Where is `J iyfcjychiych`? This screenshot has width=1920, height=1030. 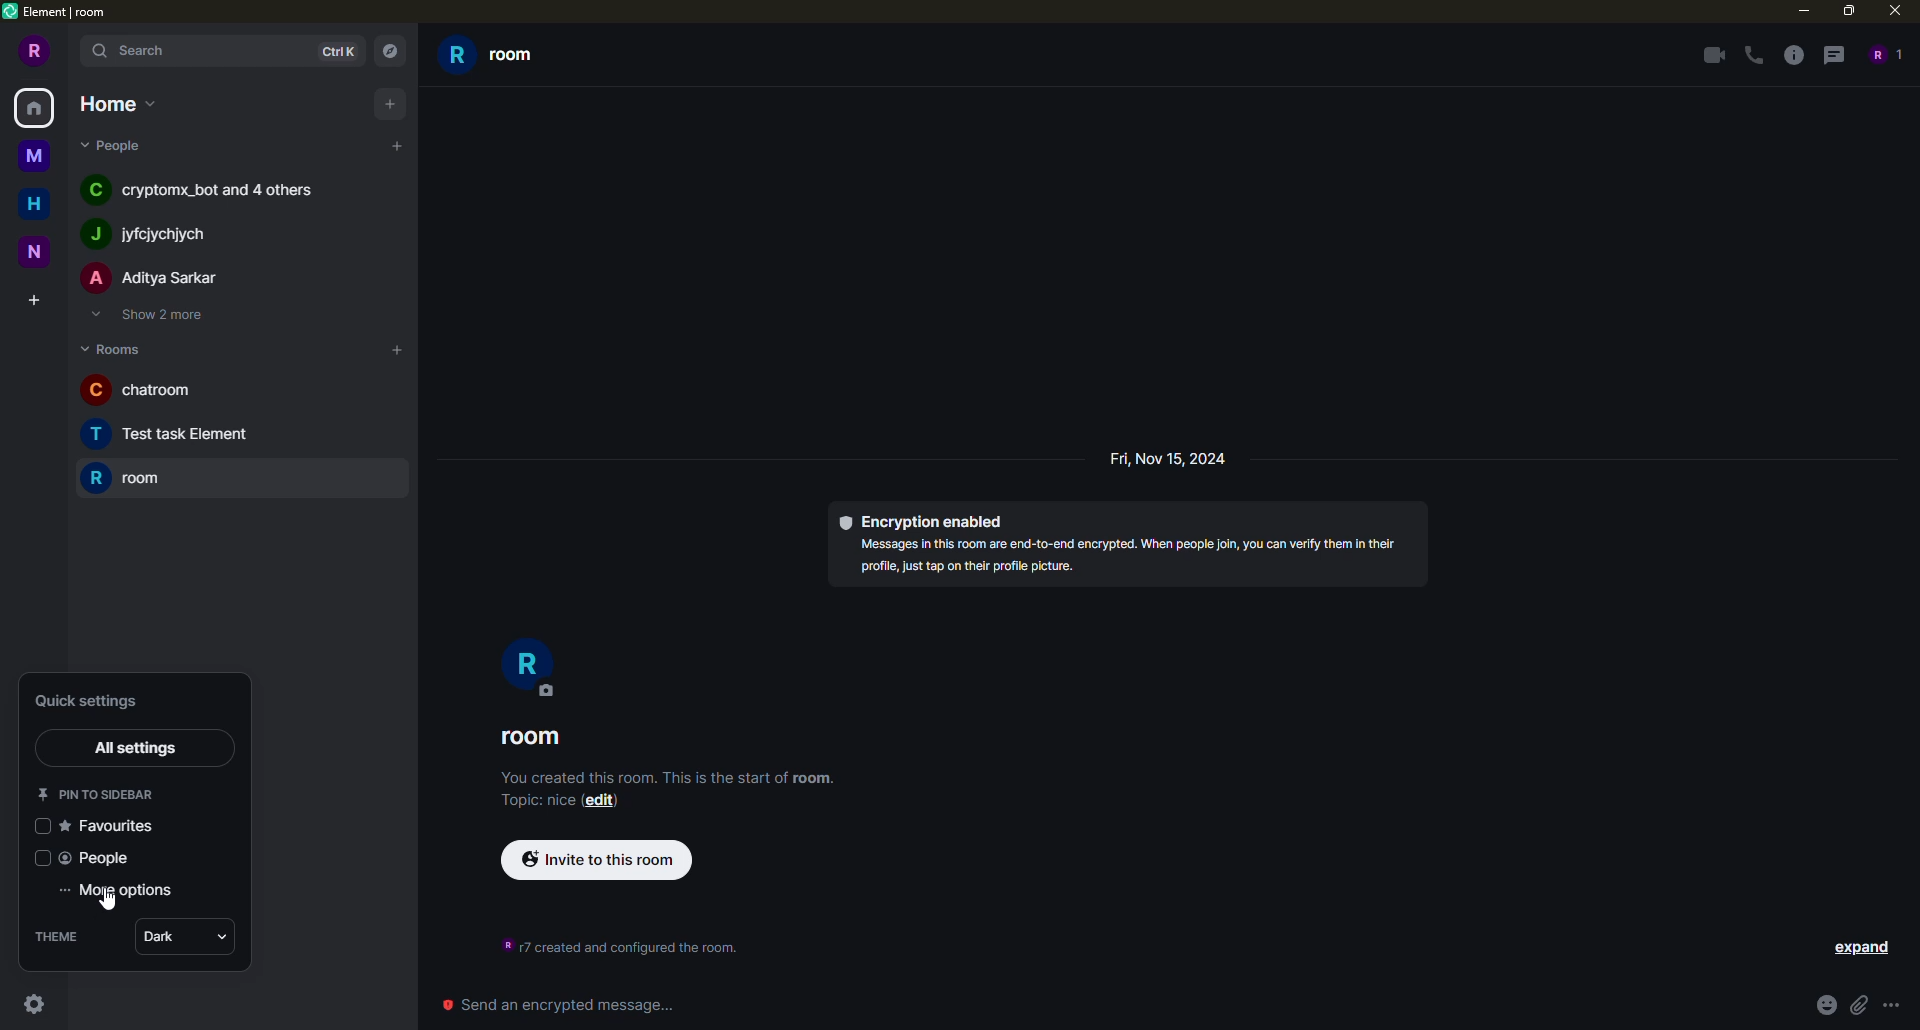
J iyfcjychiych is located at coordinates (164, 234).